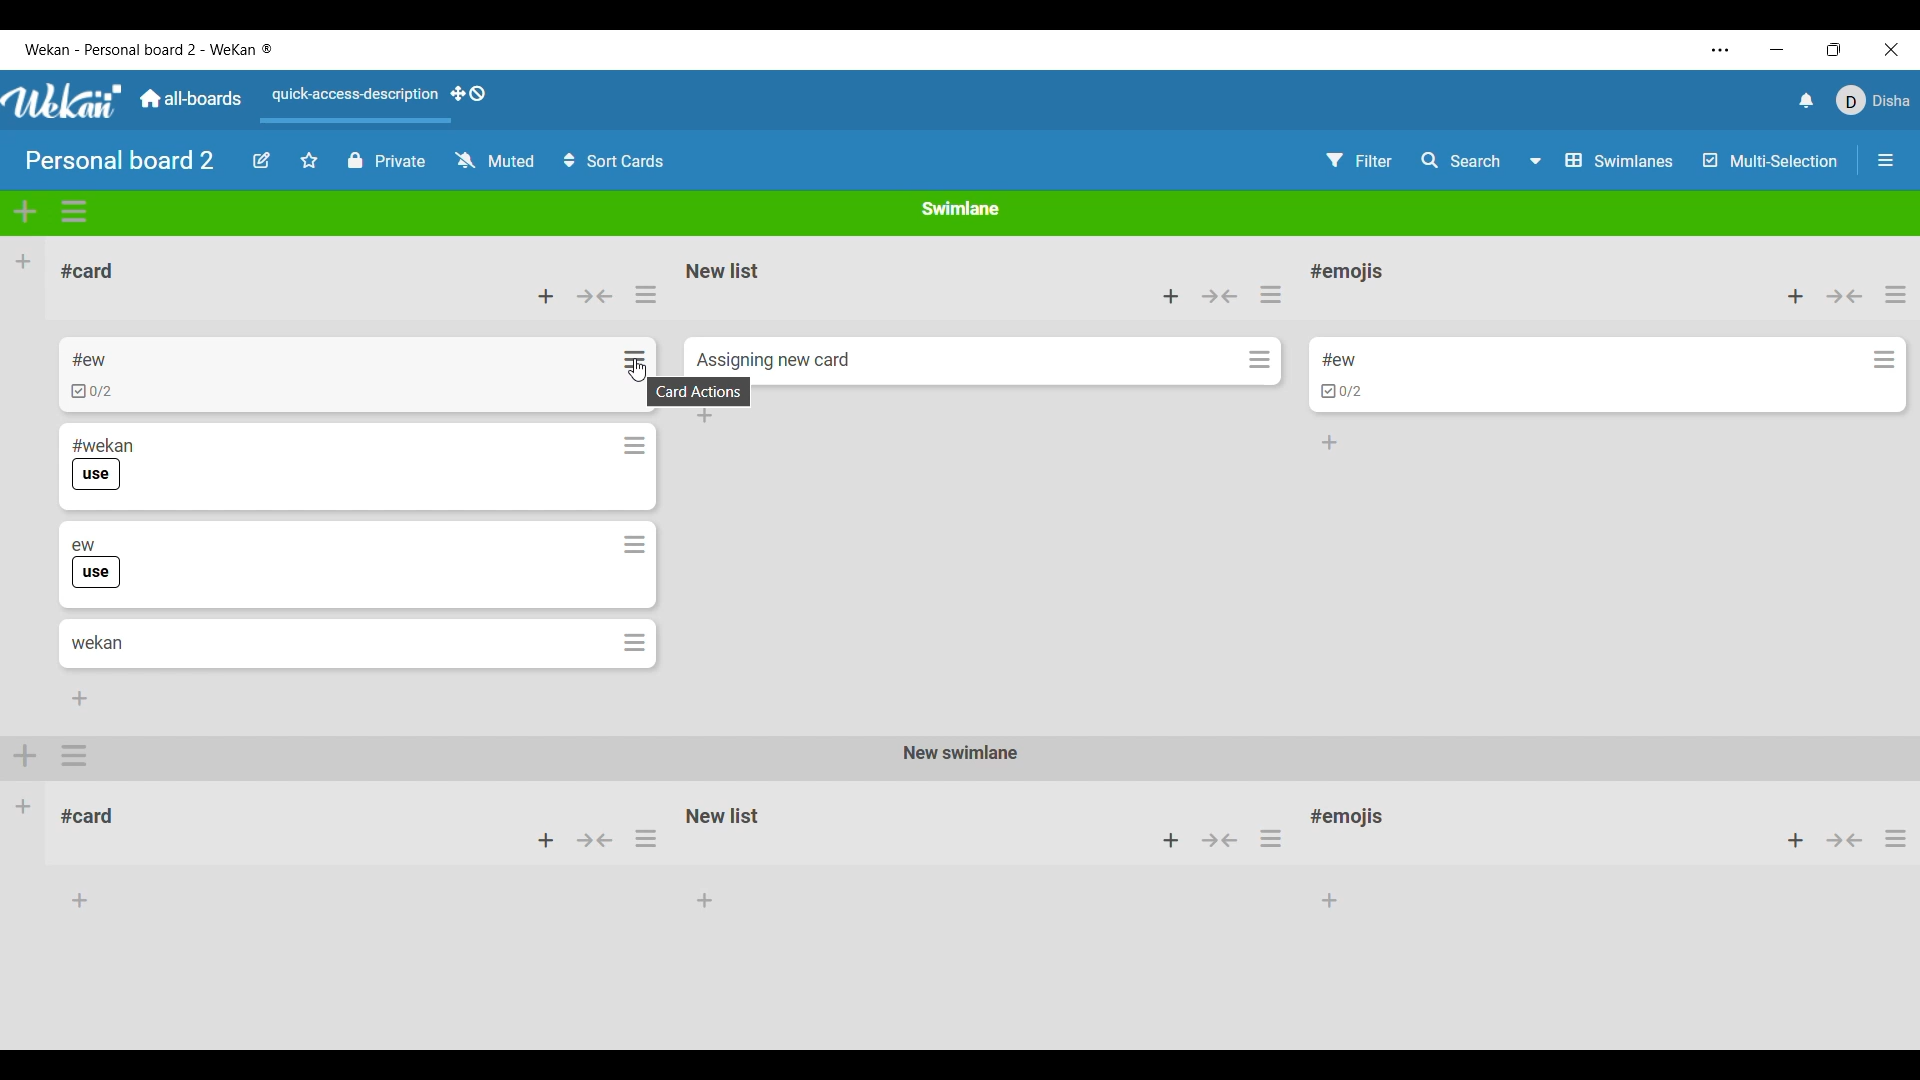 This screenshot has height=1080, width=1920. What do you see at coordinates (647, 844) in the screenshot?
I see `options` at bounding box center [647, 844].